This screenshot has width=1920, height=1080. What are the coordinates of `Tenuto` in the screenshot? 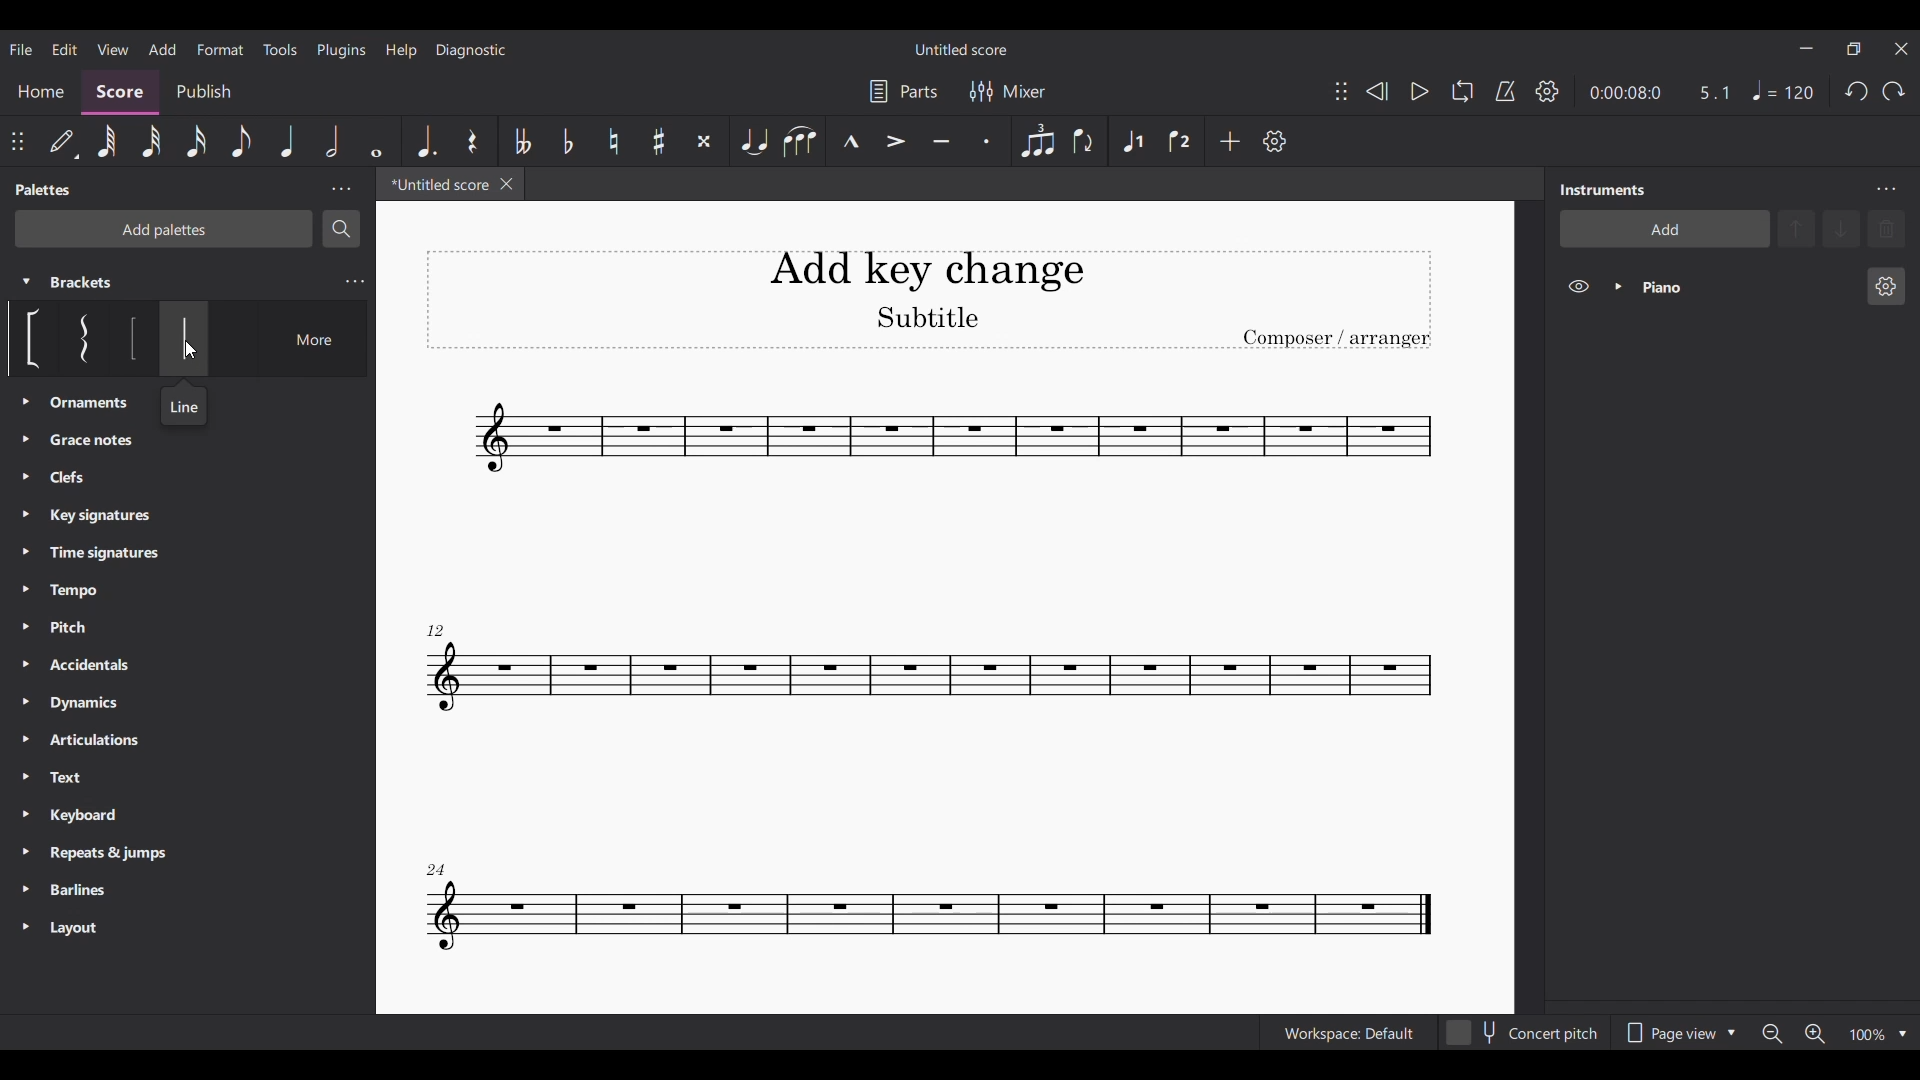 It's located at (941, 141).